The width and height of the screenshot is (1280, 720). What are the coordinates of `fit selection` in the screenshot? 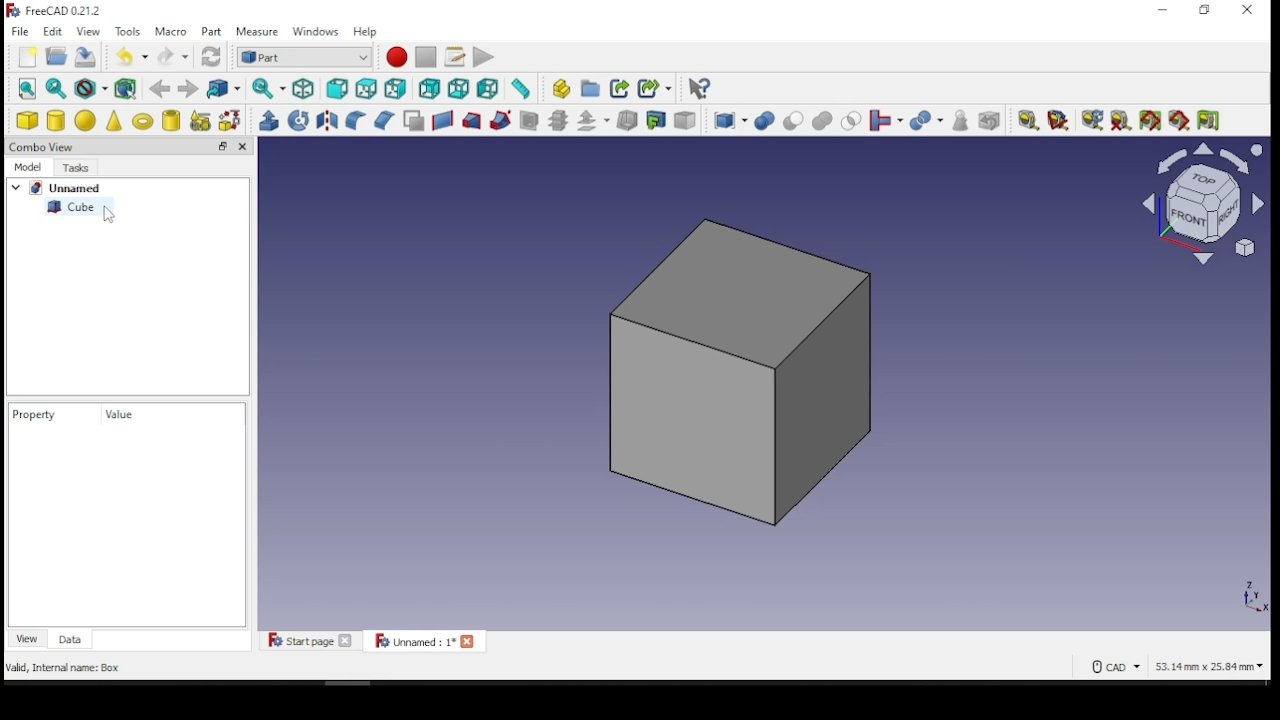 It's located at (56, 88).